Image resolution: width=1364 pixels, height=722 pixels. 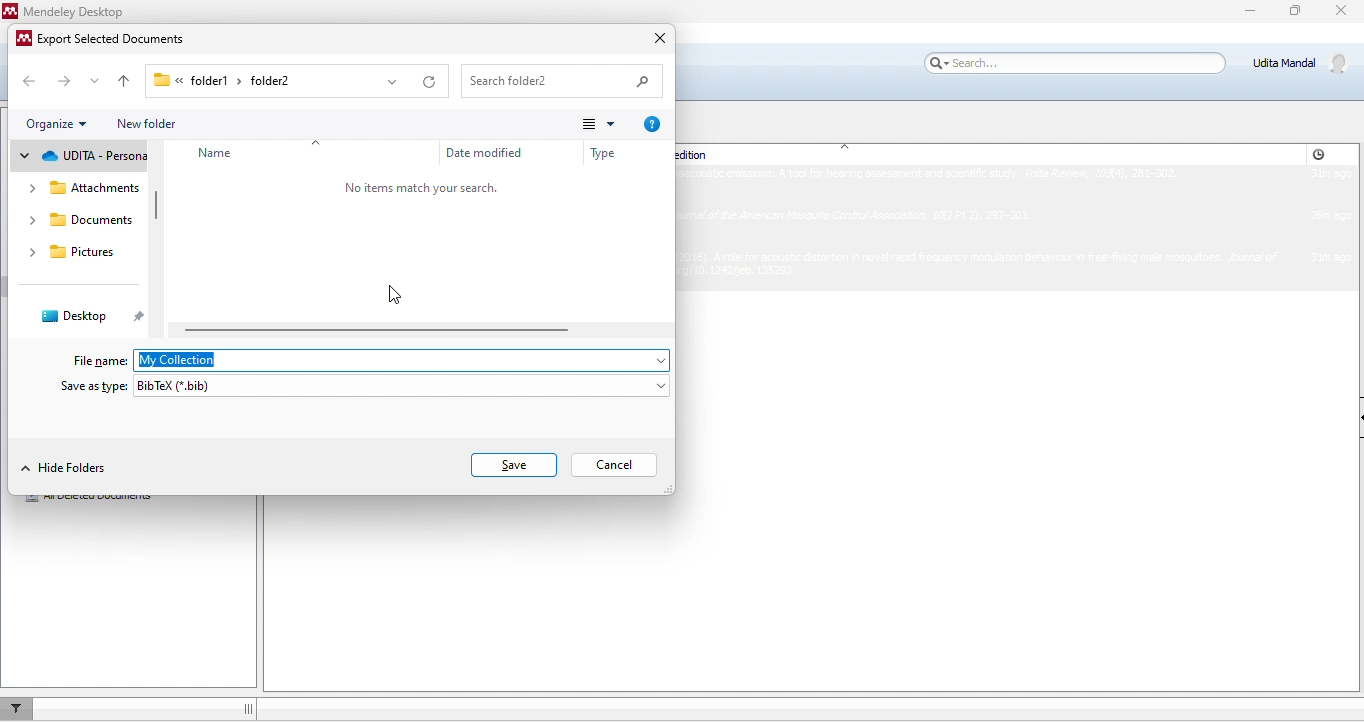 What do you see at coordinates (218, 154) in the screenshot?
I see `name` at bounding box center [218, 154].